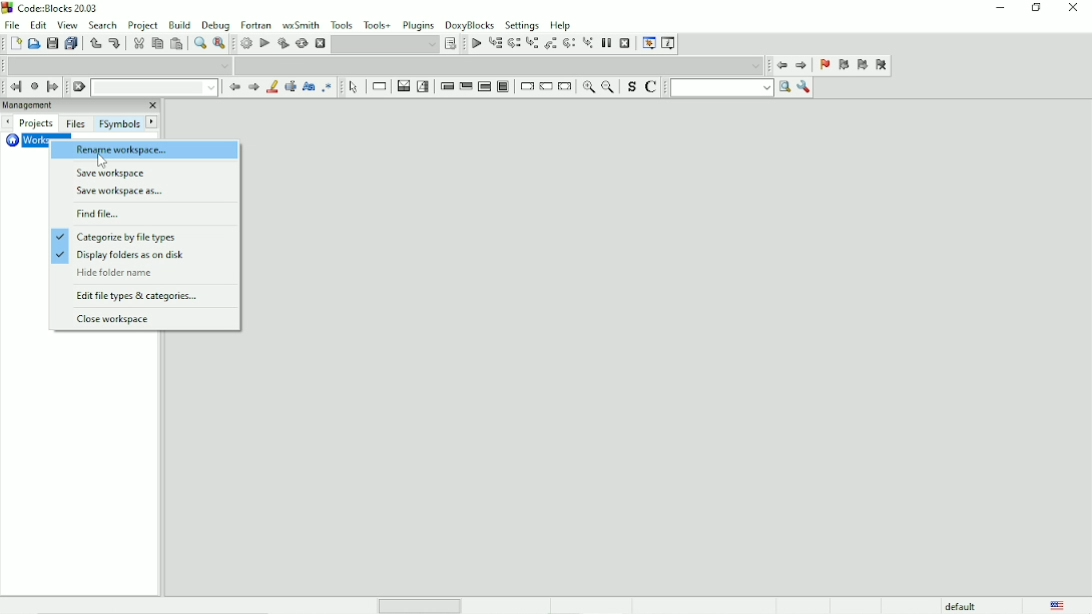 The width and height of the screenshot is (1092, 614). Describe the element at coordinates (176, 44) in the screenshot. I see `Paste` at that location.